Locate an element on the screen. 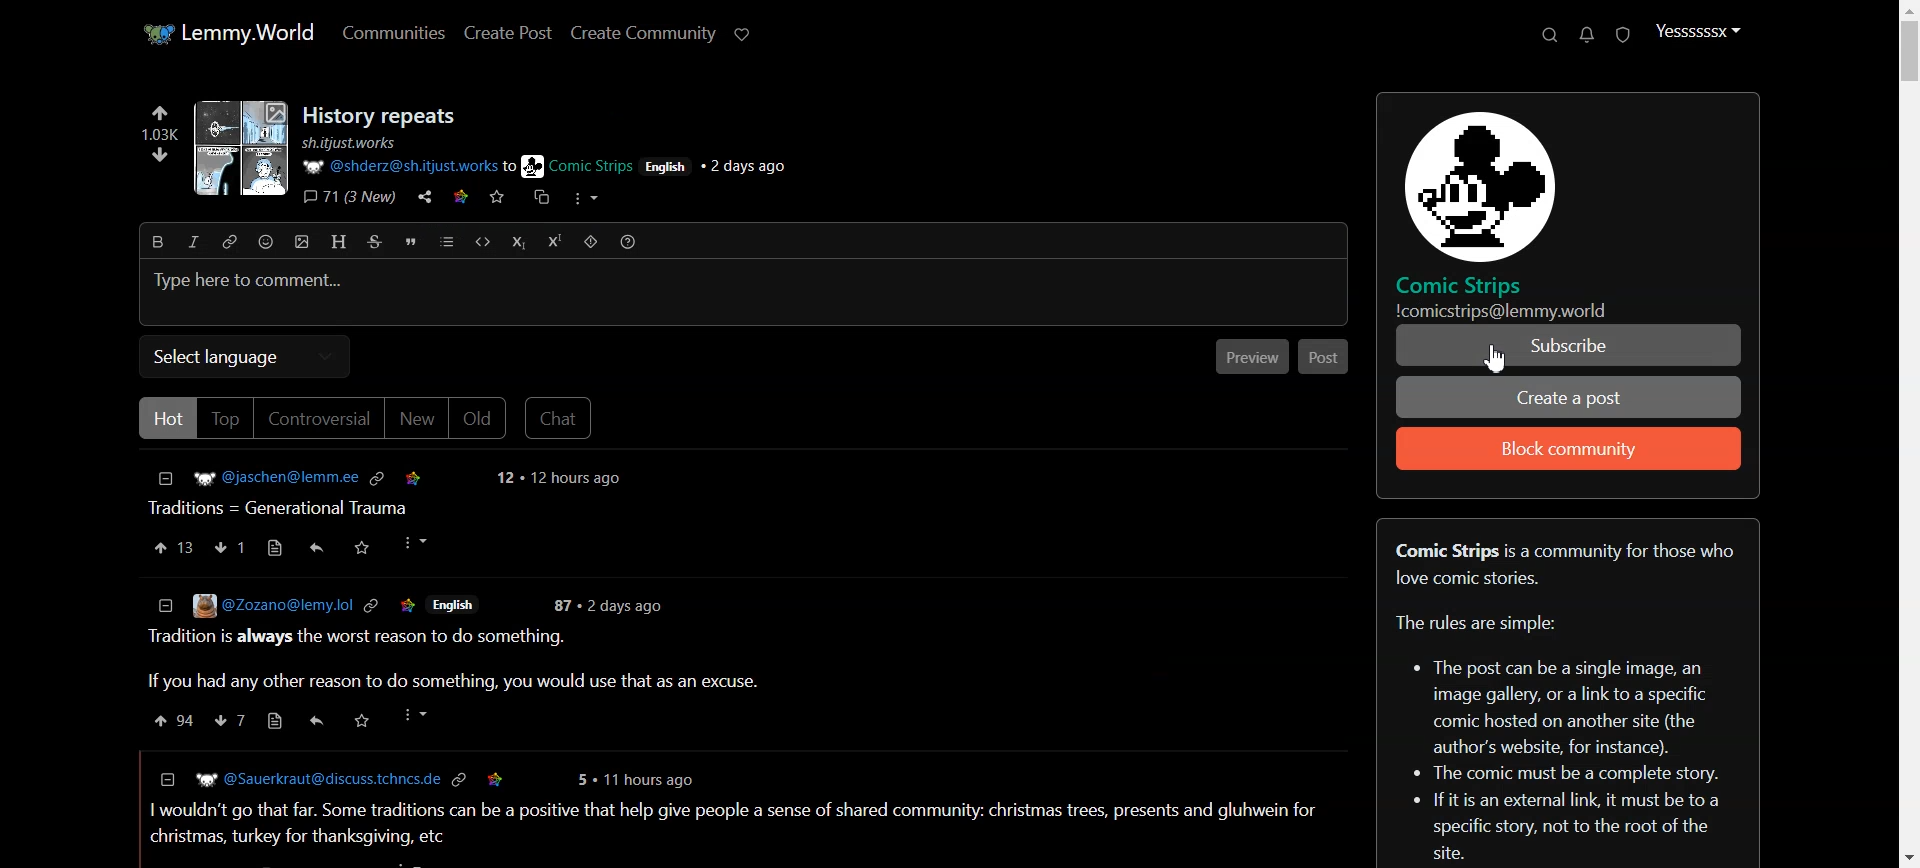 This screenshot has height=868, width=1920. Cursor is located at coordinates (1493, 356).